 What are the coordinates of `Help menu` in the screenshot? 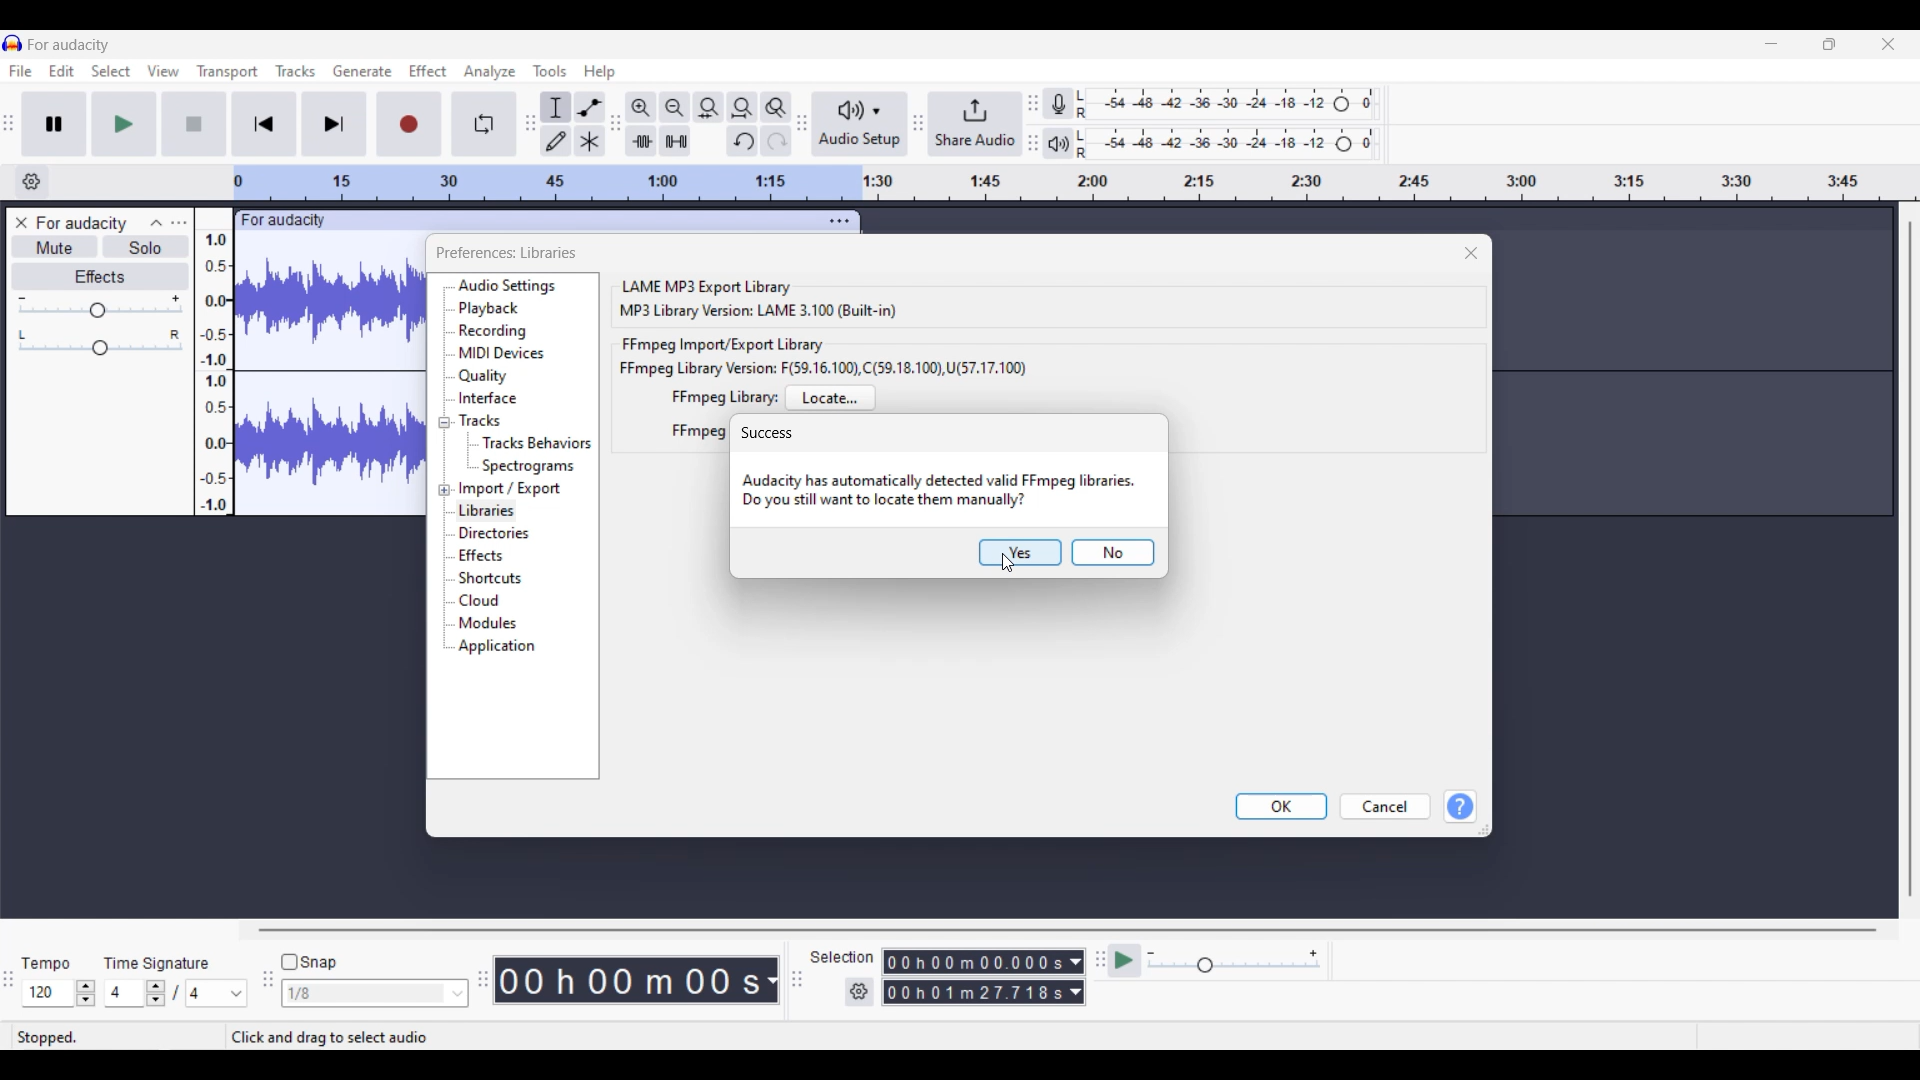 It's located at (600, 73).